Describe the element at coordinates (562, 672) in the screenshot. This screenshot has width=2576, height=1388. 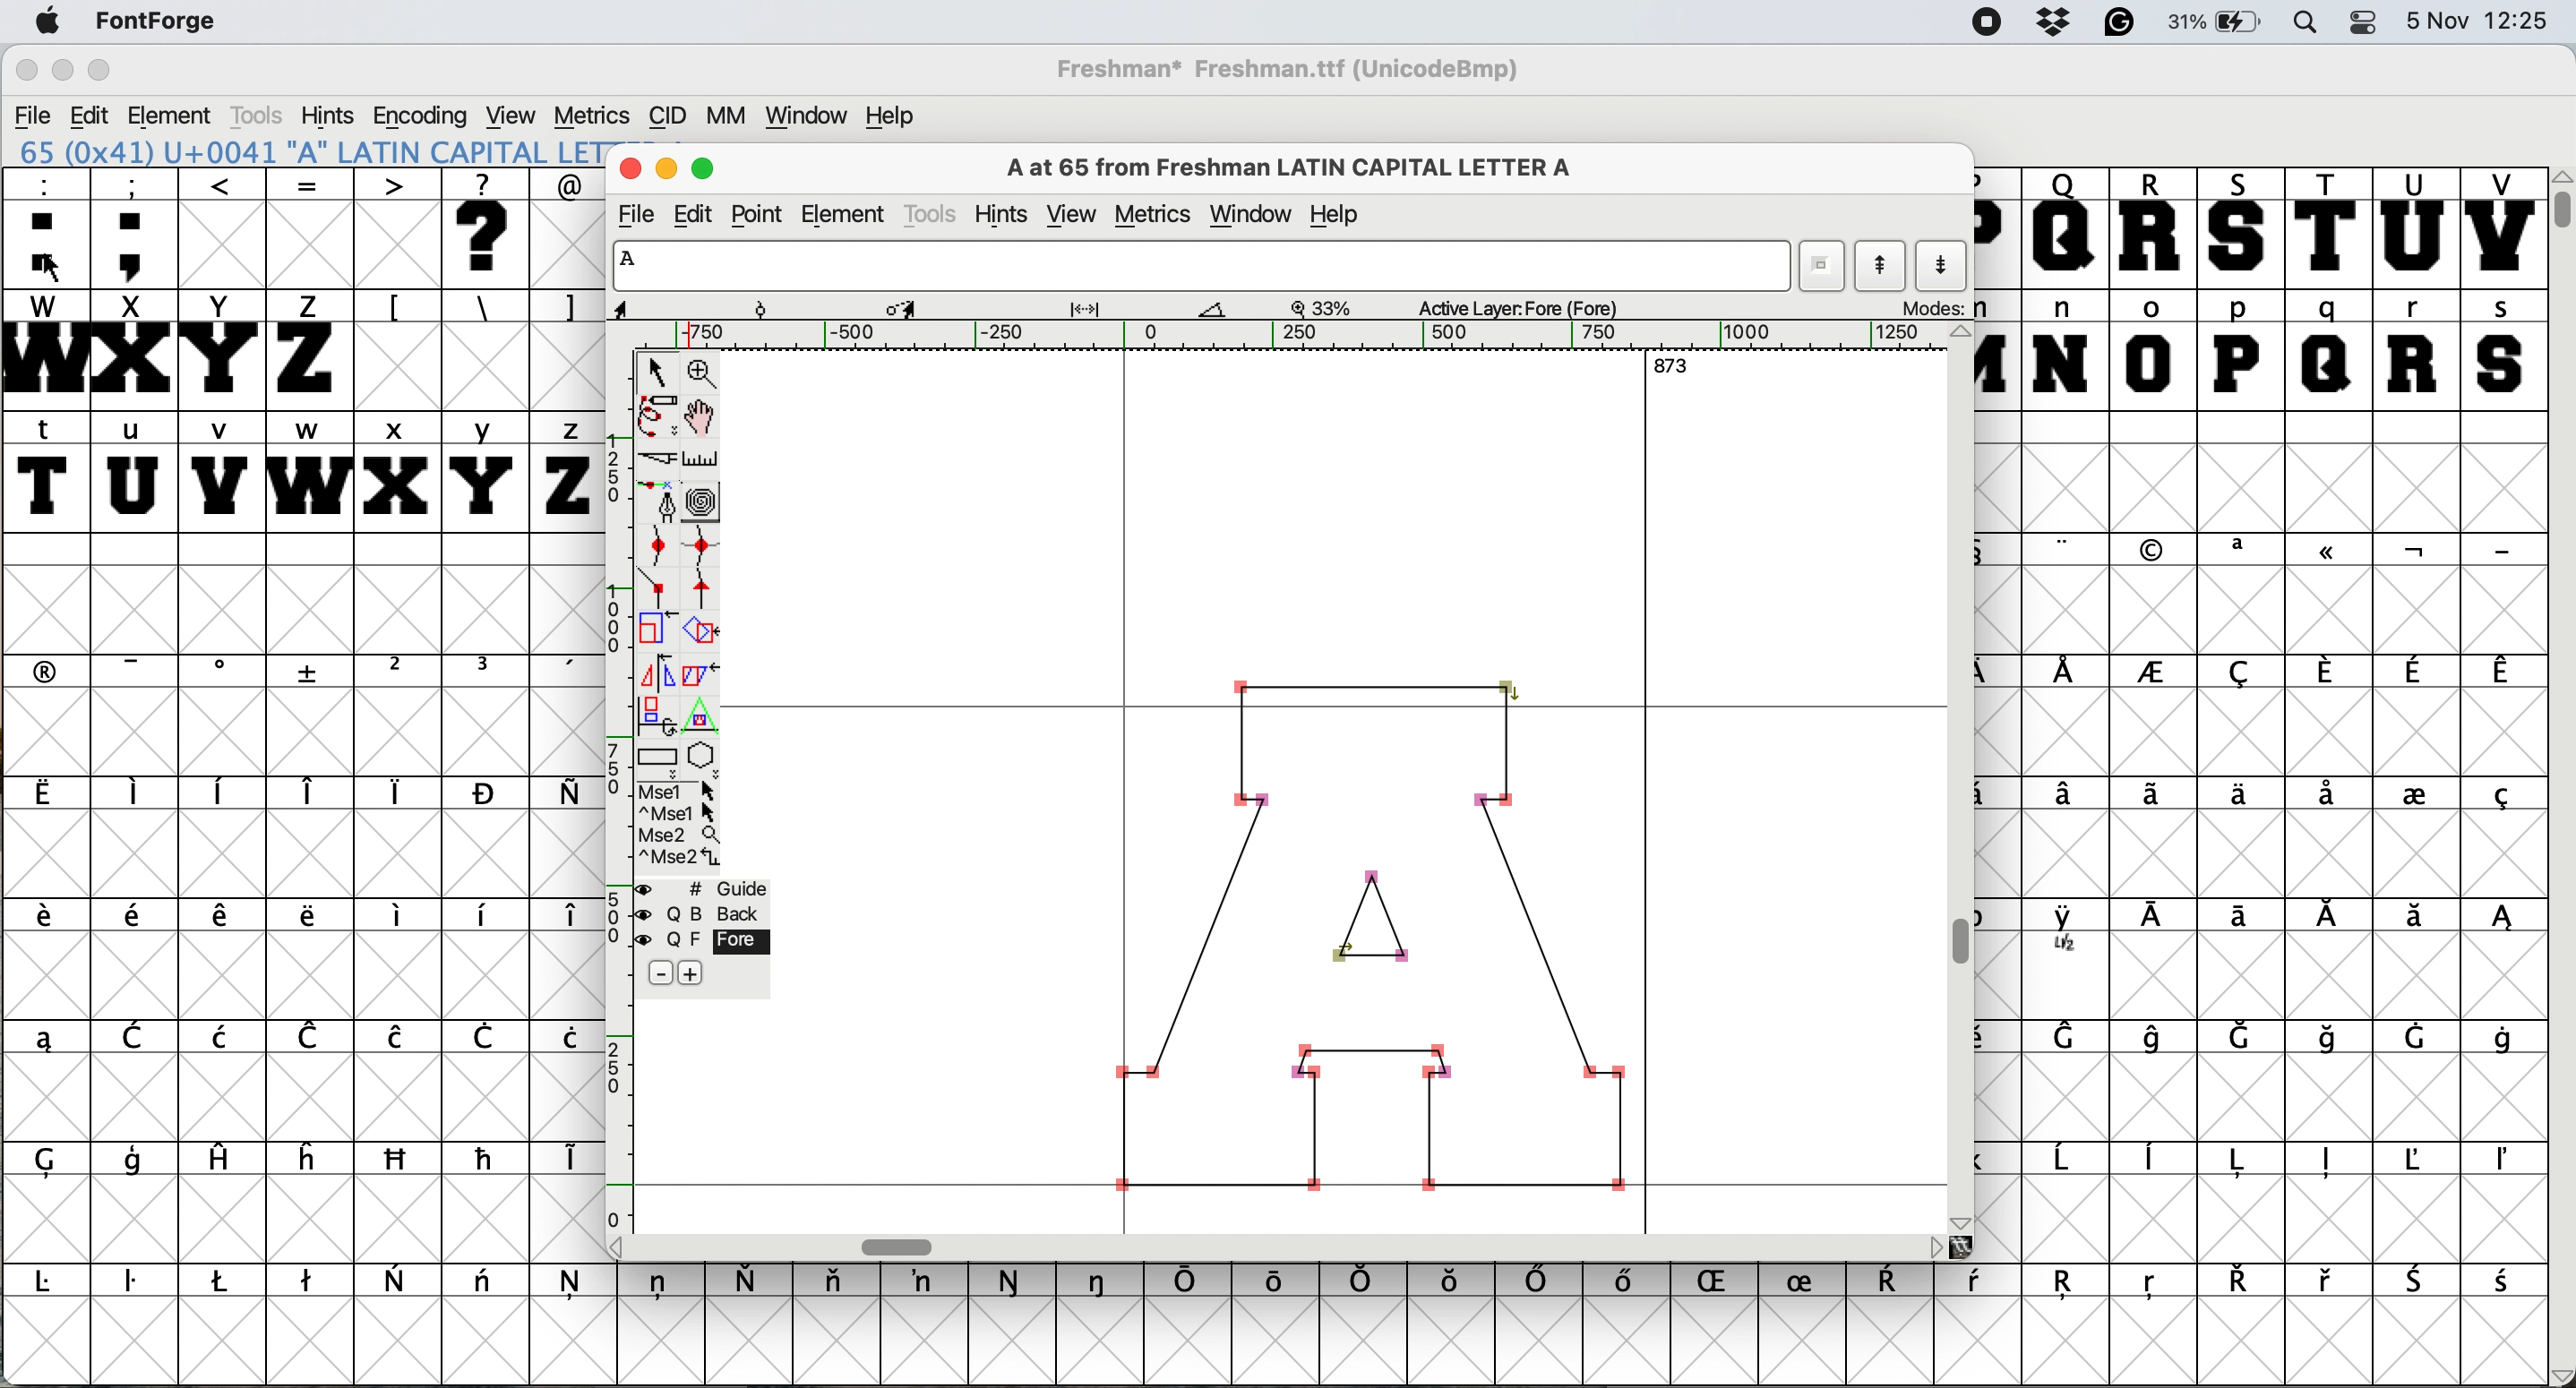
I see `symbol` at that location.